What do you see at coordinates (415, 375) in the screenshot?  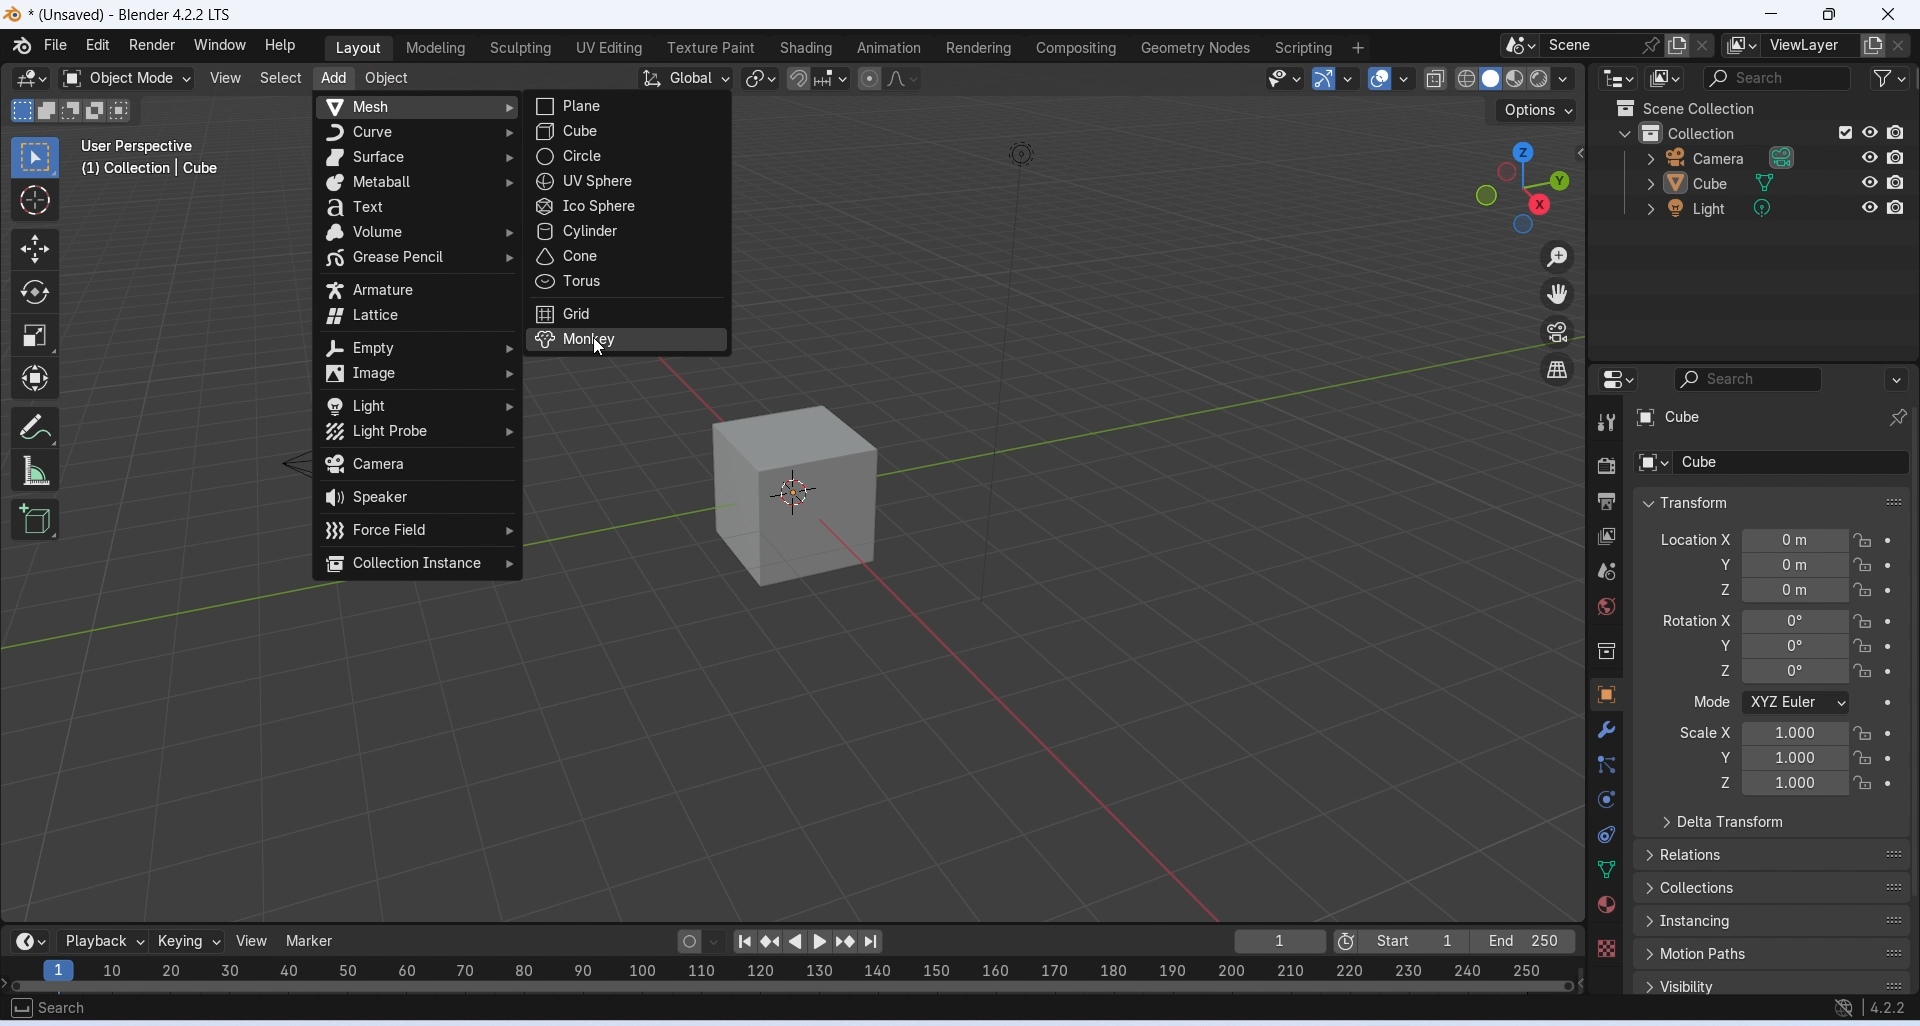 I see `image` at bounding box center [415, 375].